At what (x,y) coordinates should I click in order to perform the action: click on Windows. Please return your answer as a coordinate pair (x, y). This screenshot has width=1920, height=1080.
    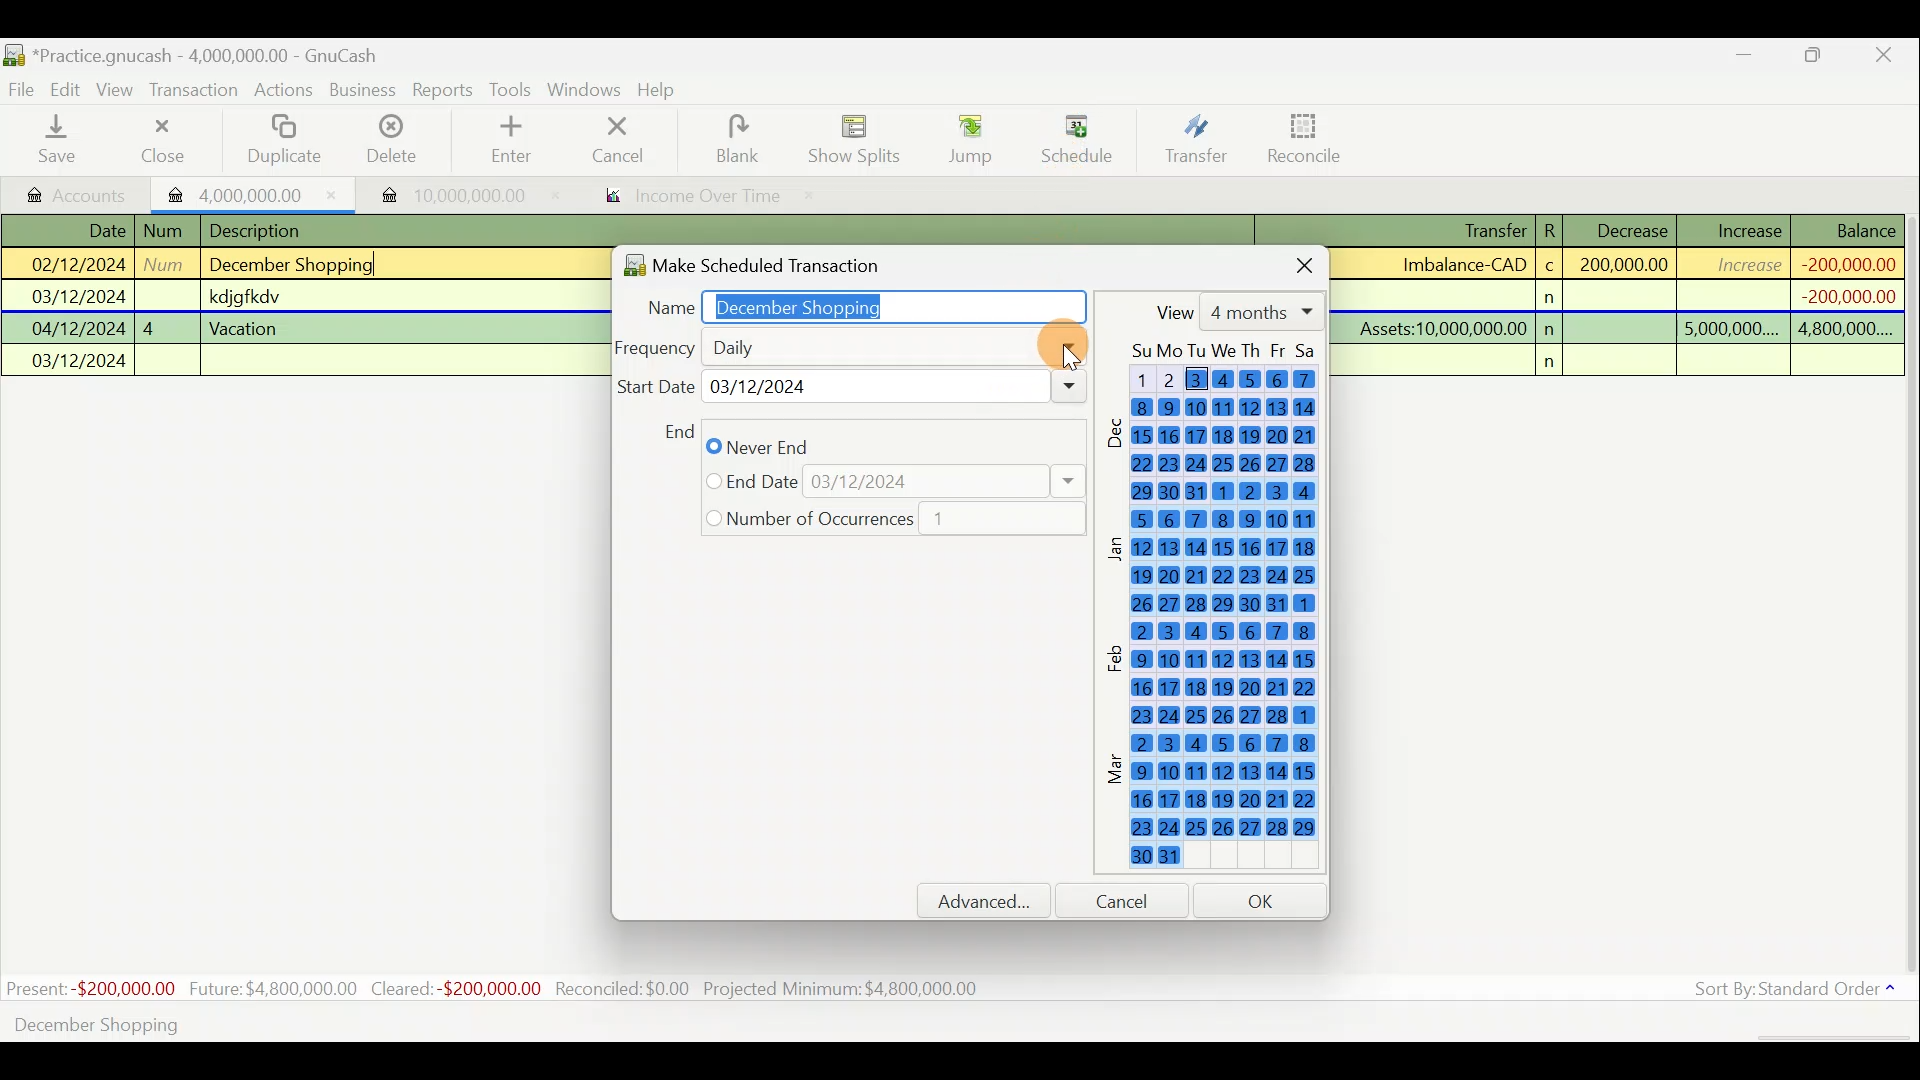
    Looking at the image, I should click on (587, 91).